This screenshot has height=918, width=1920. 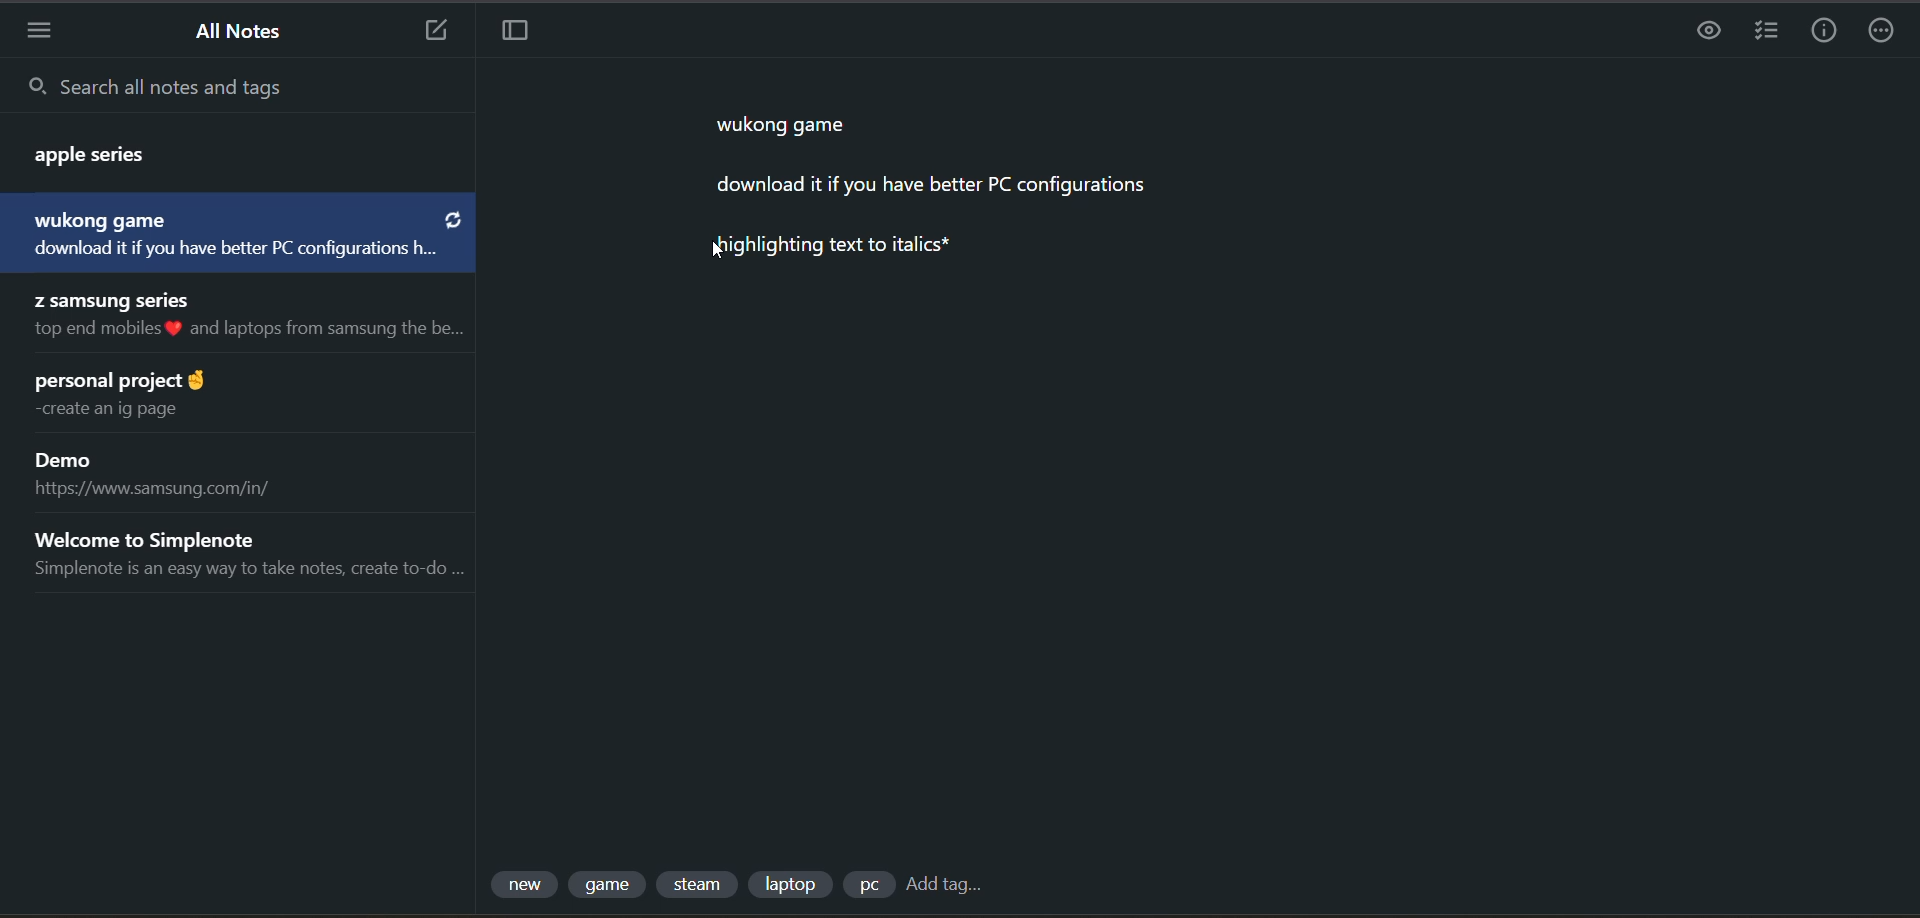 I want to click on add tag, so click(x=943, y=888).